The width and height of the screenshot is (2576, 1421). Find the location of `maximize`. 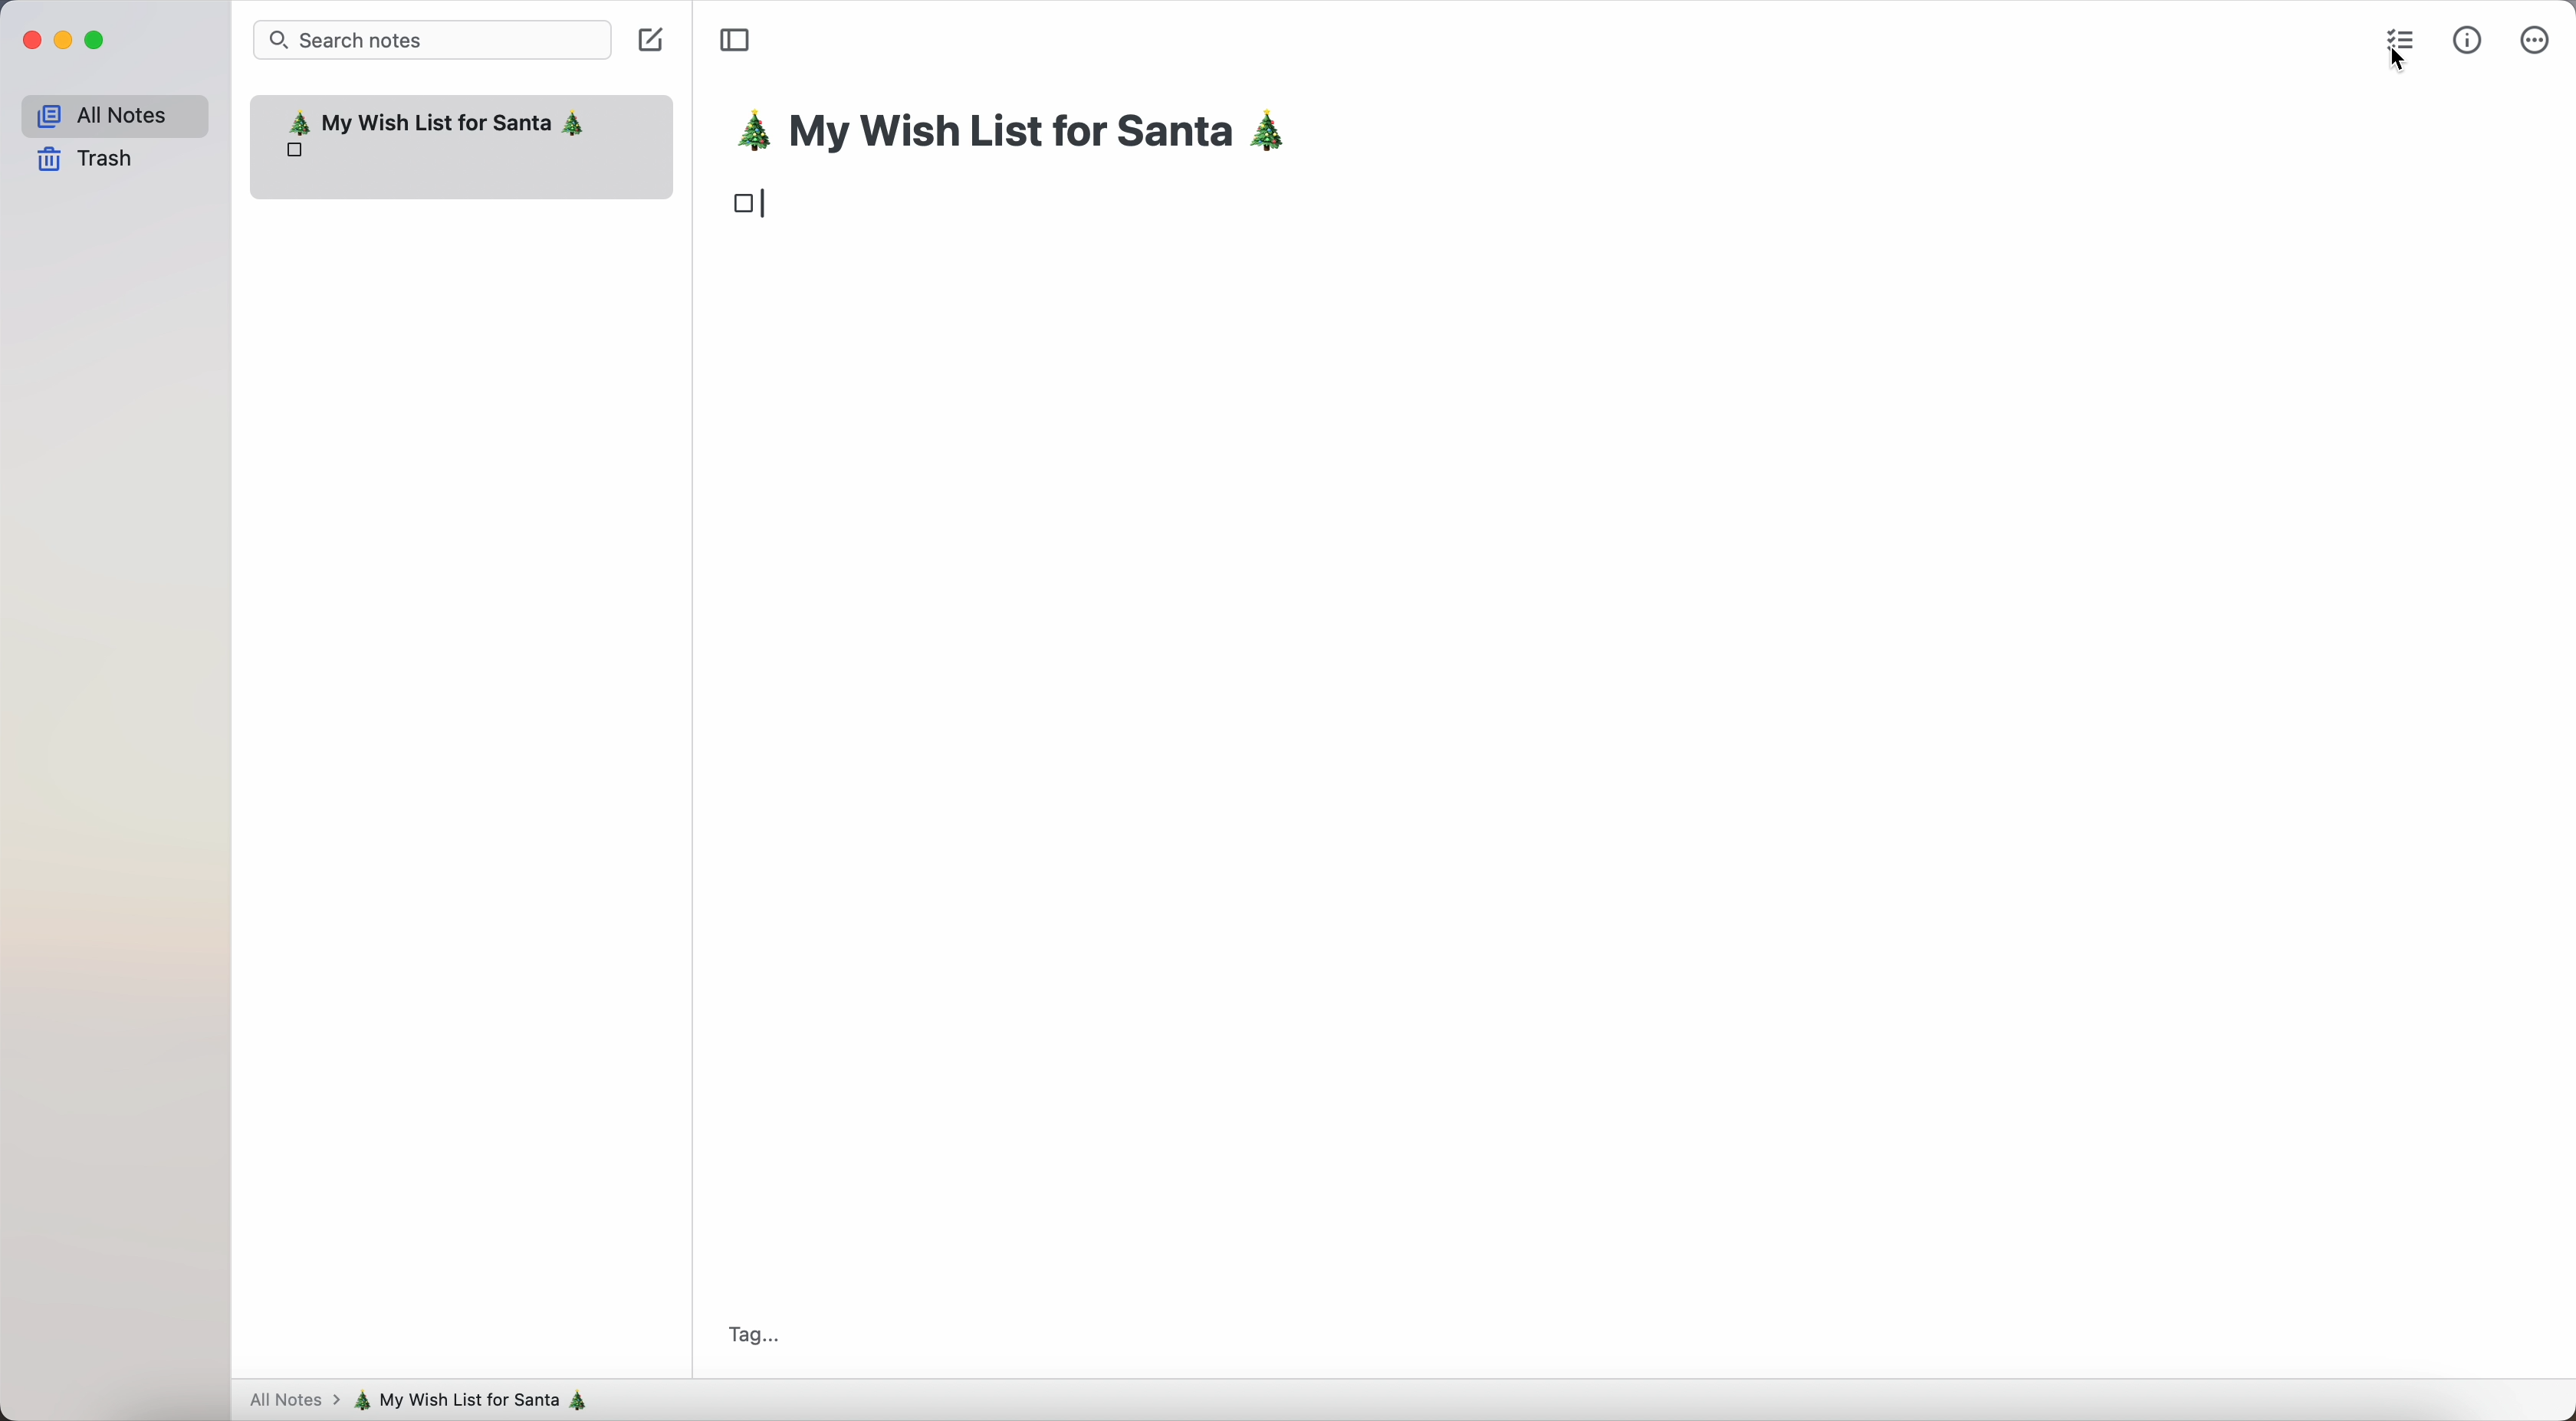

maximize is located at coordinates (100, 41).